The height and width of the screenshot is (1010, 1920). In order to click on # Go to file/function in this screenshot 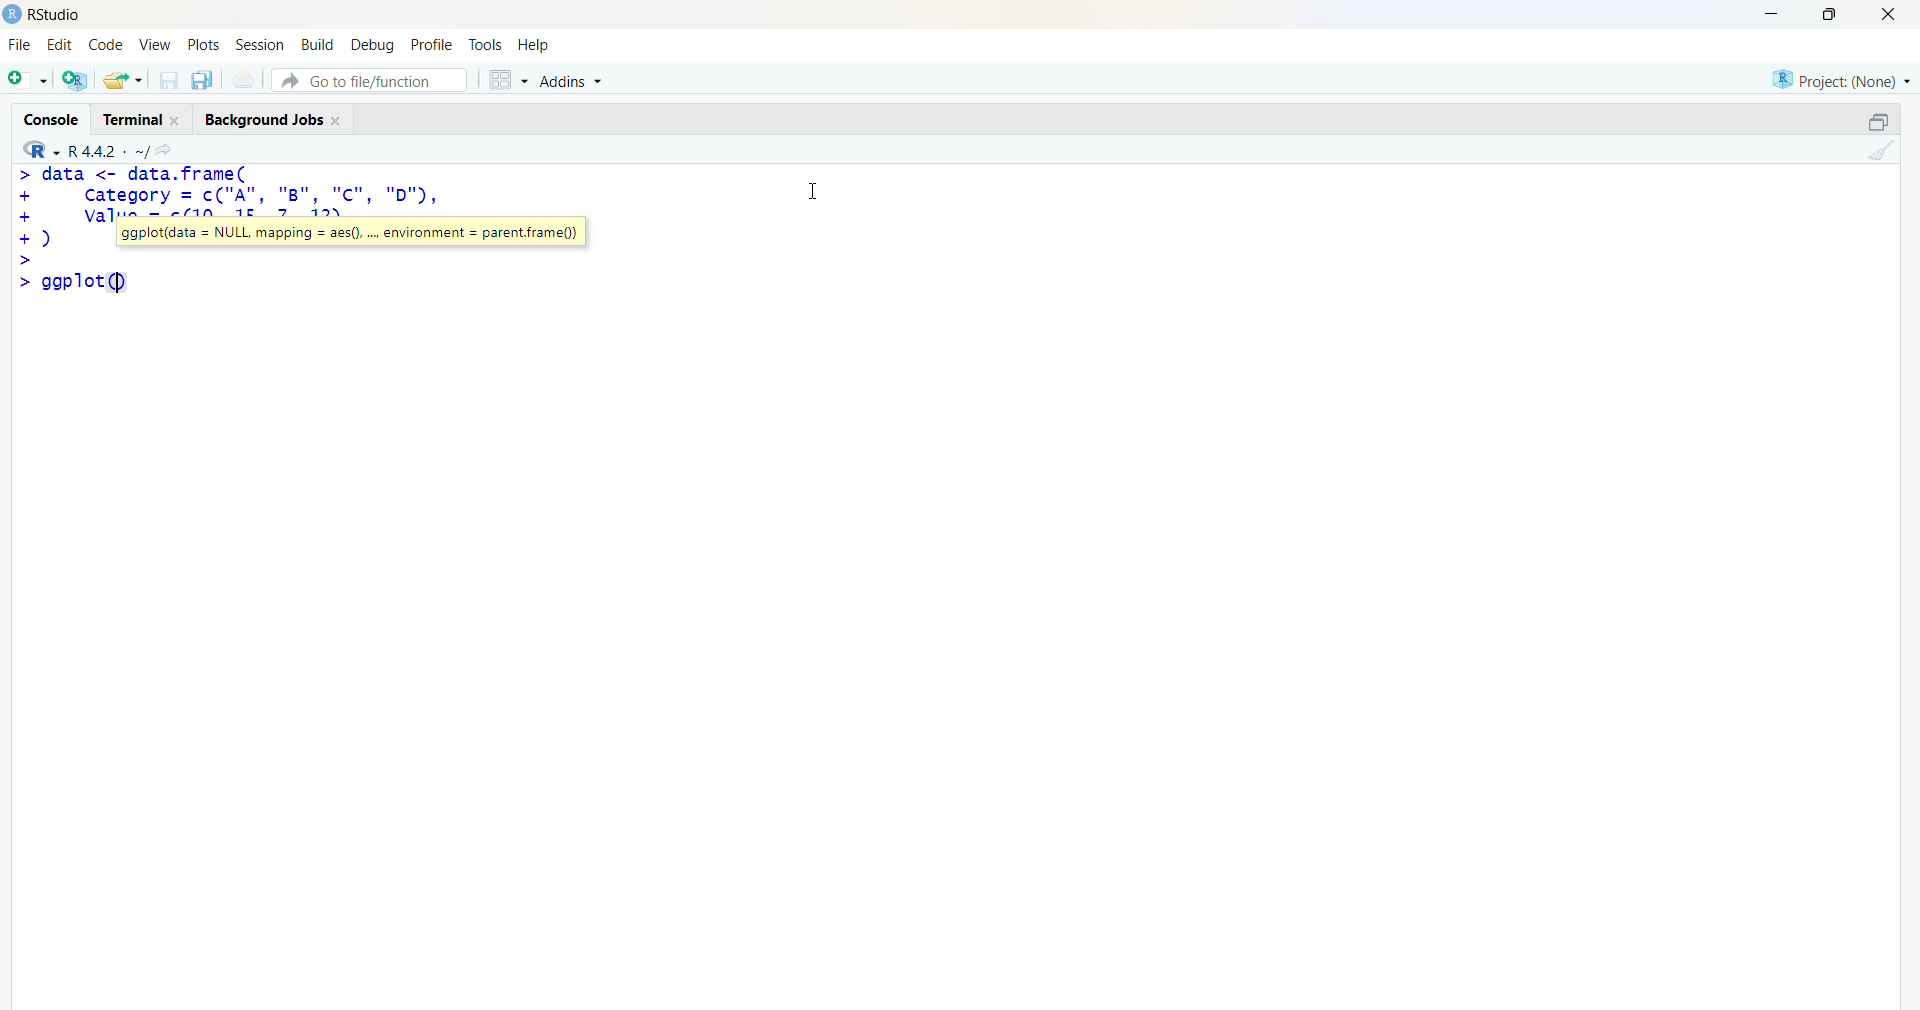, I will do `click(369, 80)`.